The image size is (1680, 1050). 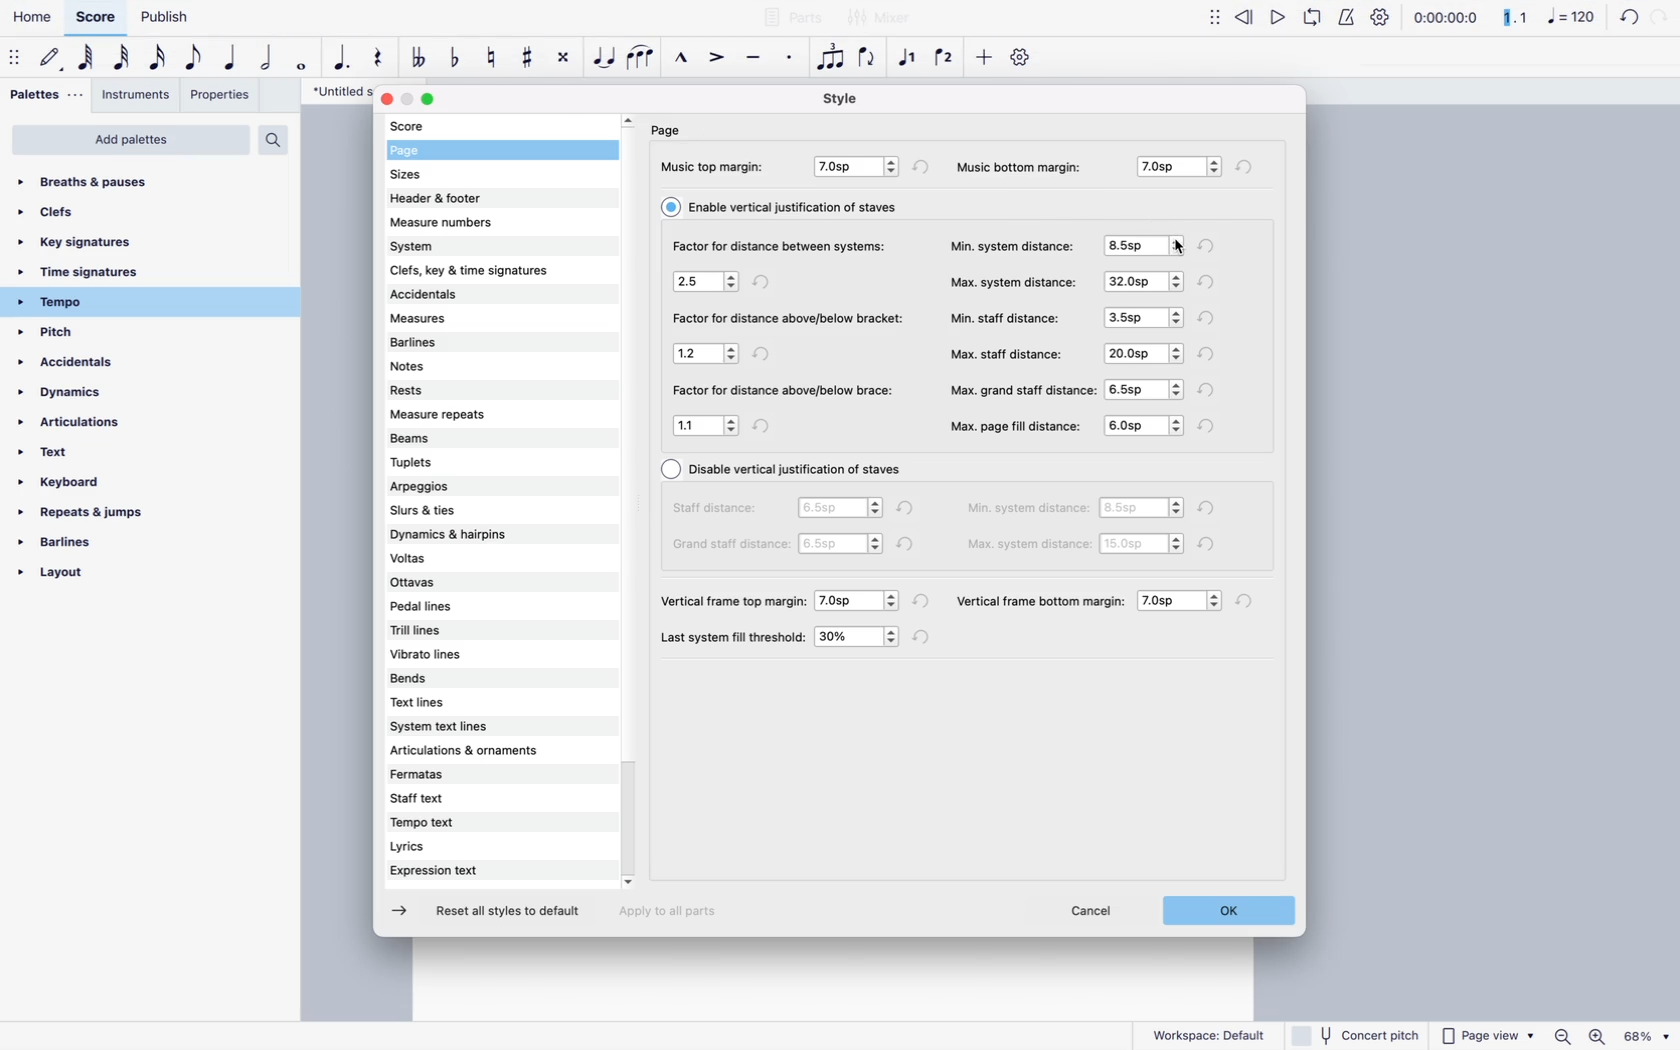 What do you see at coordinates (1635, 18) in the screenshot?
I see `refresh` at bounding box center [1635, 18].